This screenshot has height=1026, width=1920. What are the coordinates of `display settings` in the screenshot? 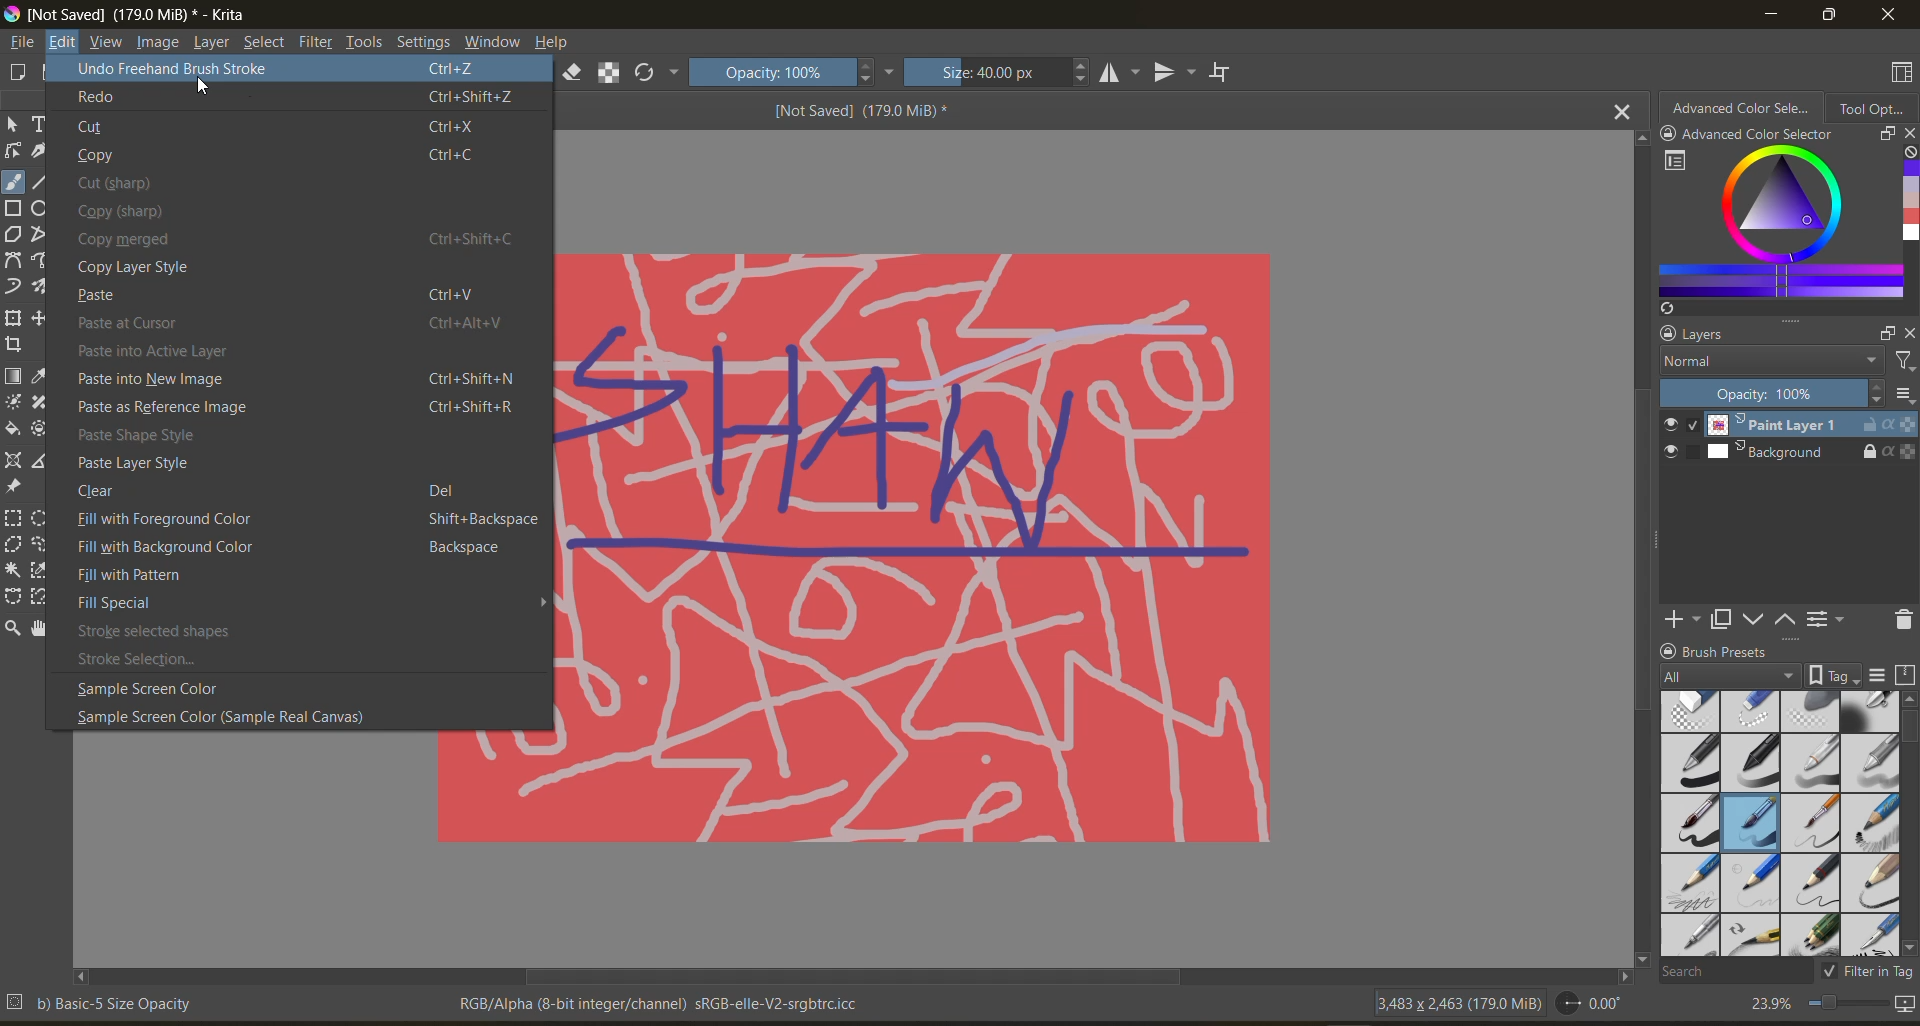 It's located at (1881, 678).